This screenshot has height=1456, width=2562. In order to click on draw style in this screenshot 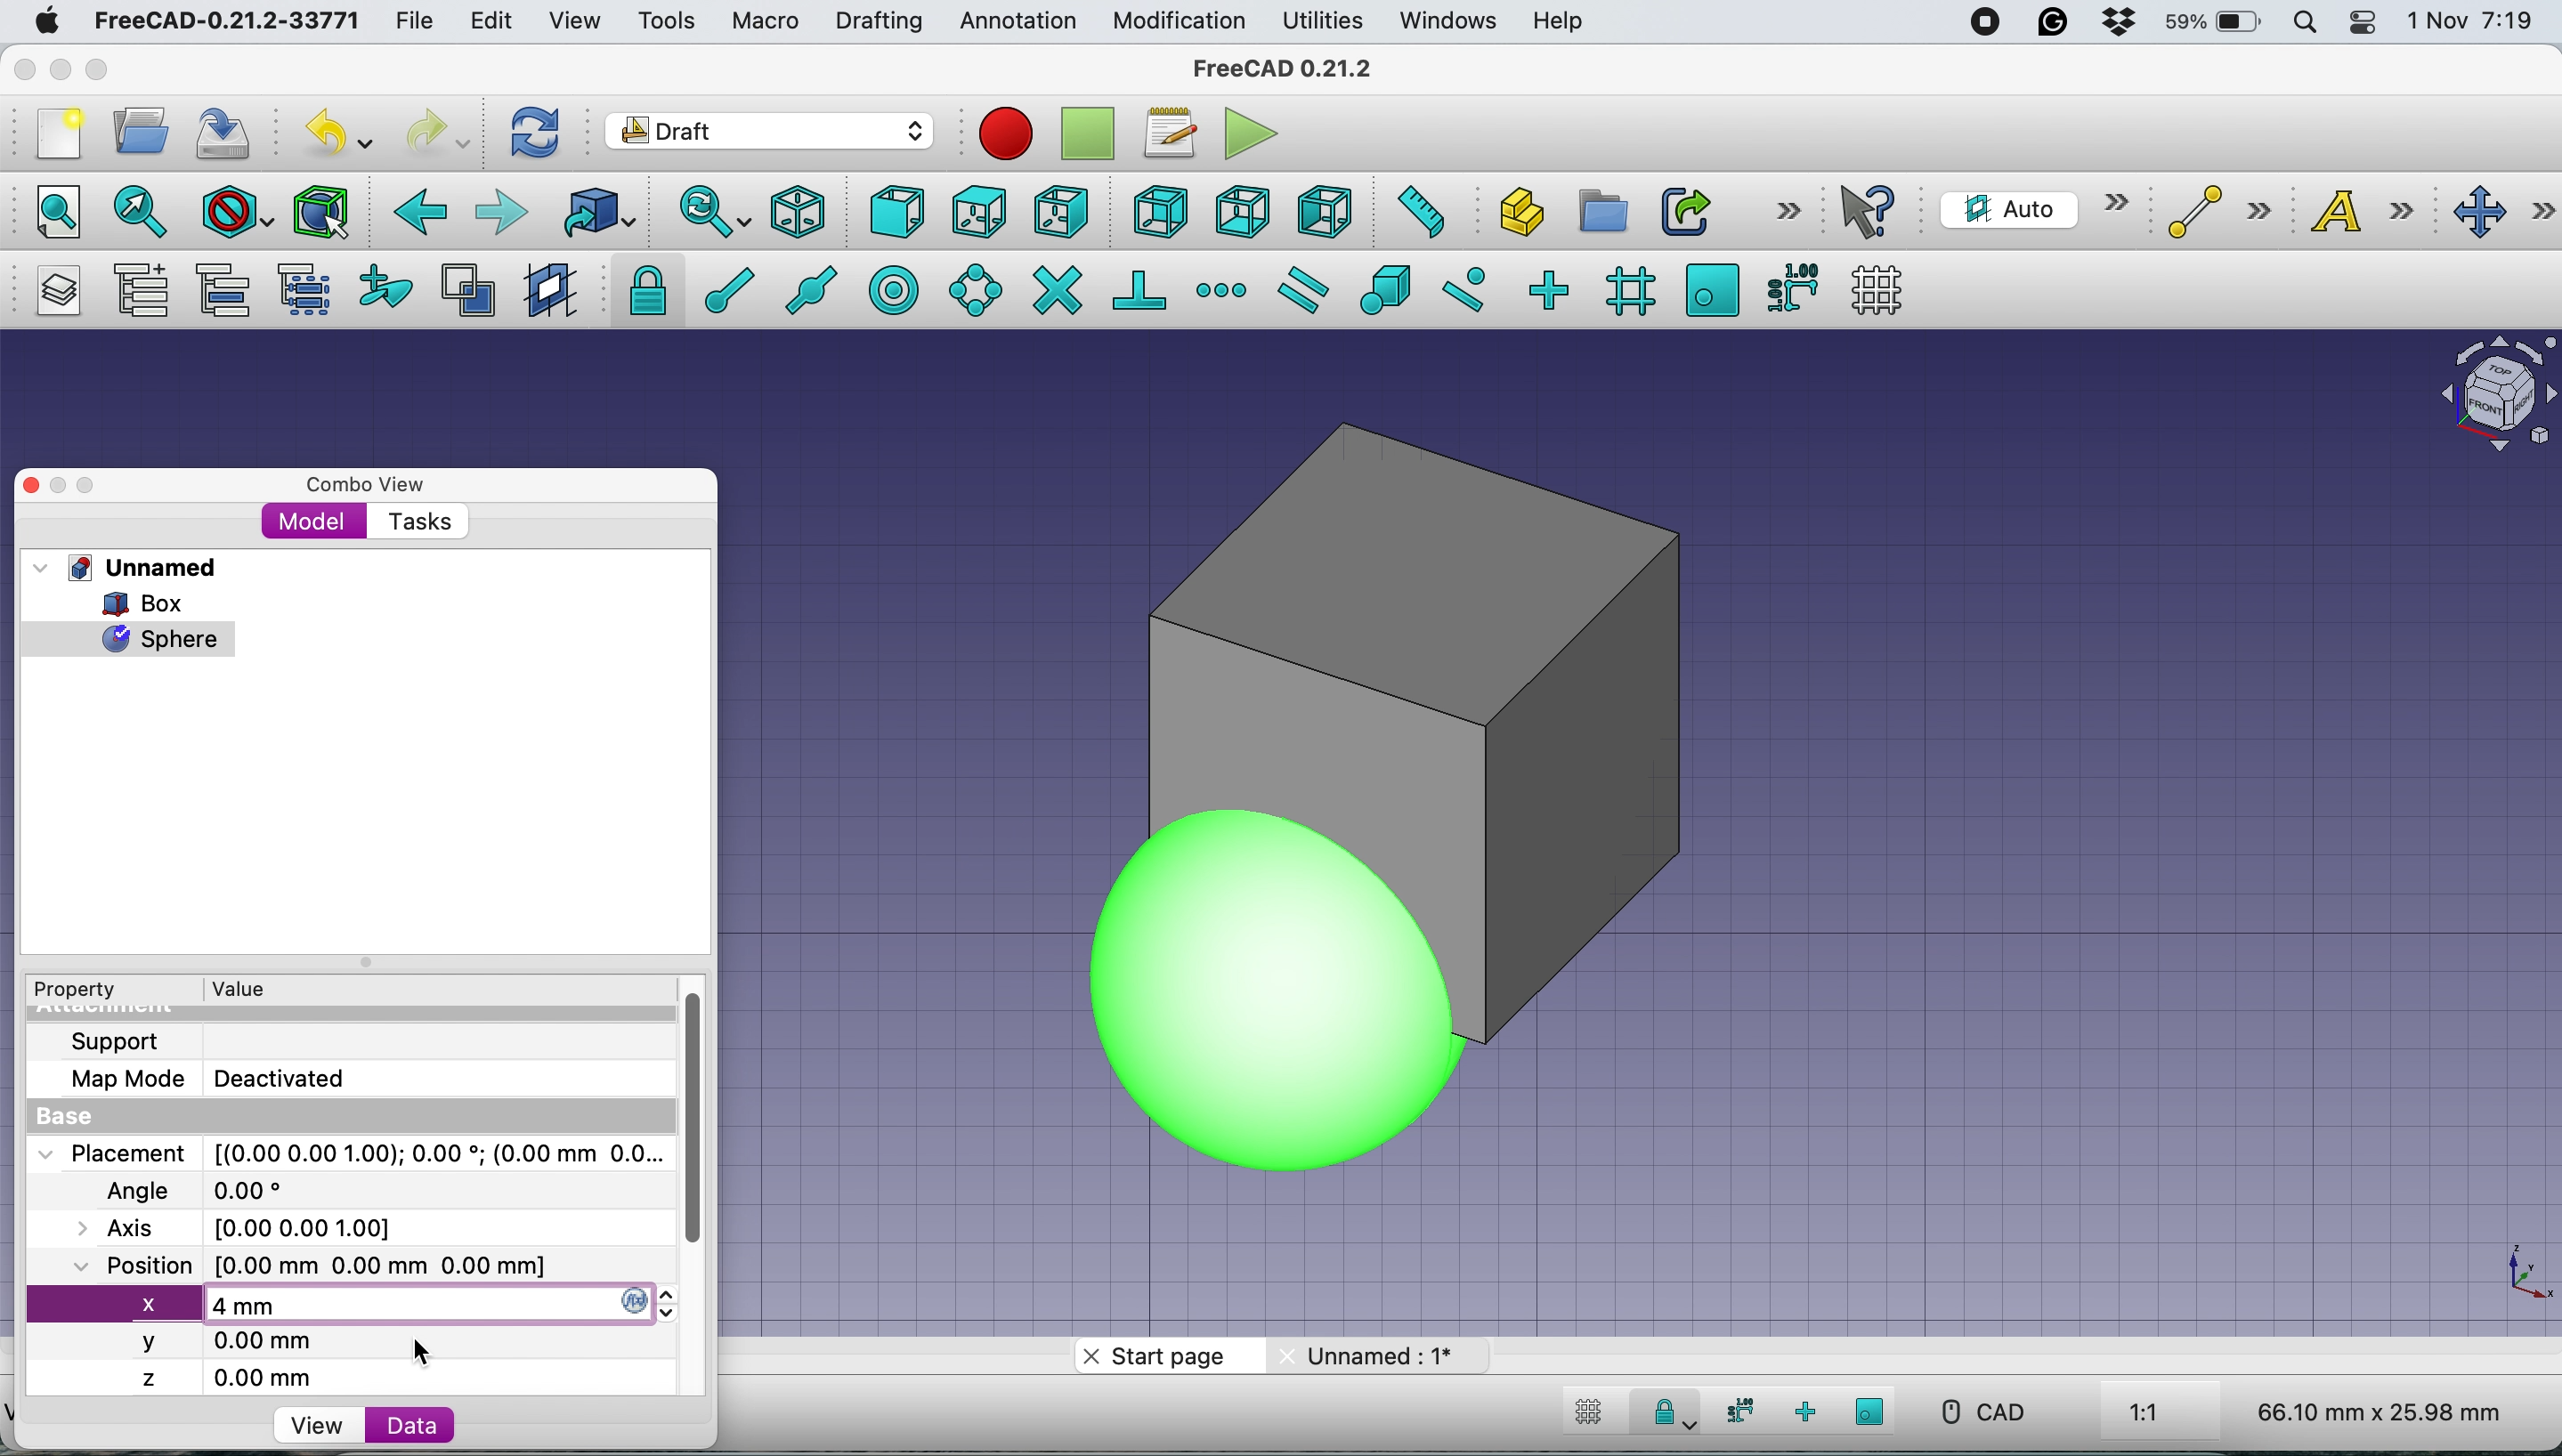, I will do `click(238, 214)`.